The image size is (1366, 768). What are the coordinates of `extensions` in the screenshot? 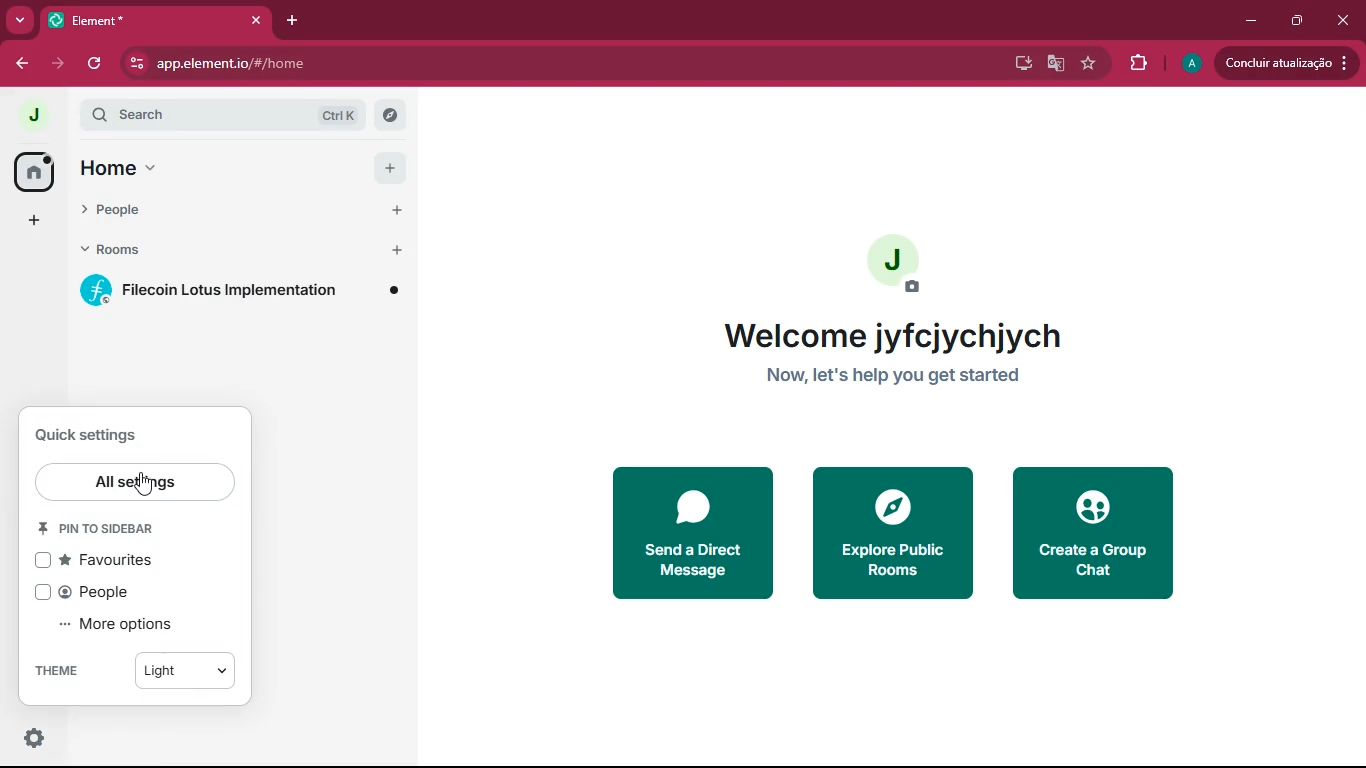 It's located at (1138, 64).